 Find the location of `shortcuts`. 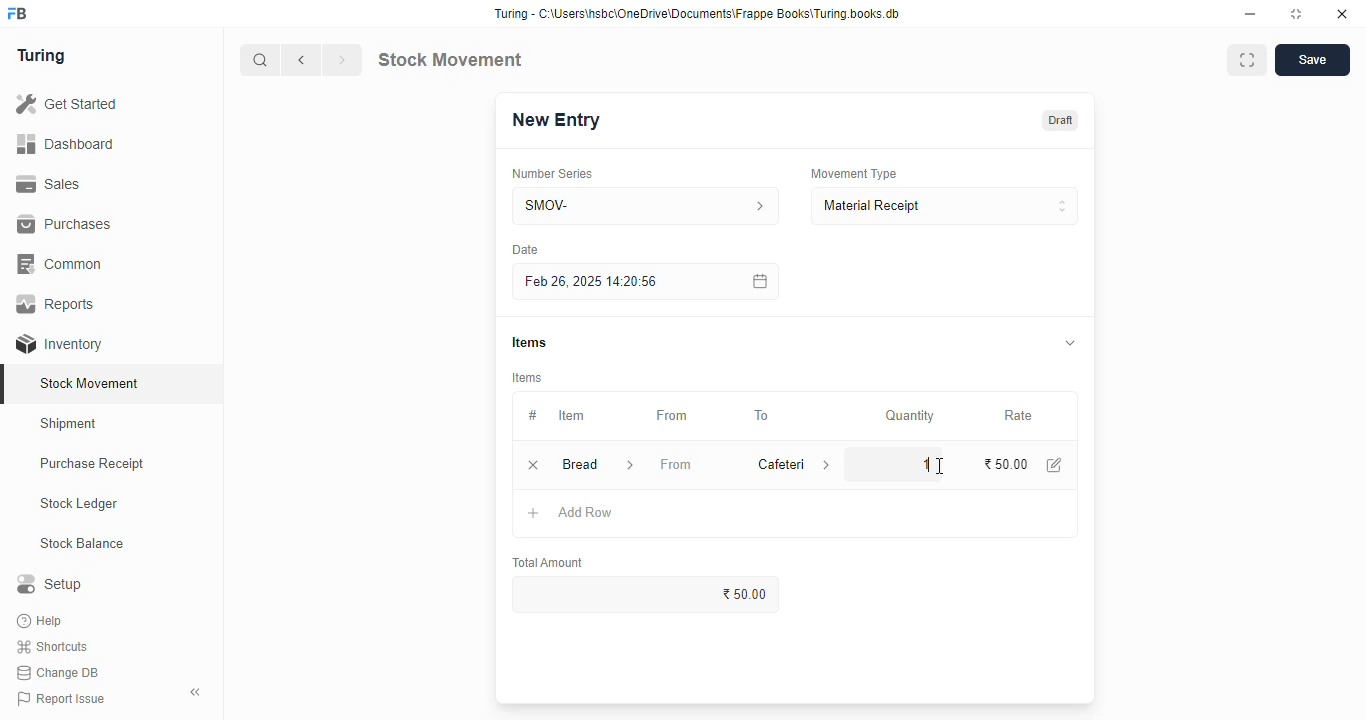

shortcuts is located at coordinates (52, 647).